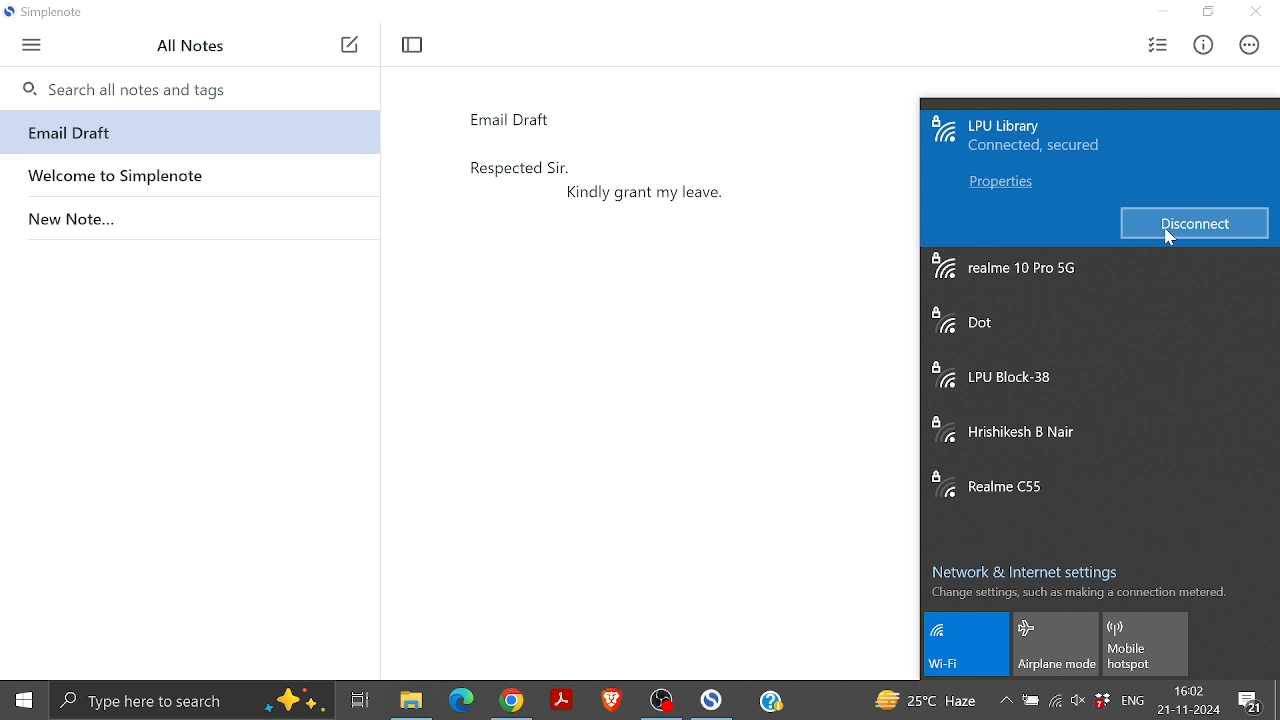 The height and width of the screenshot is (720, 1280). What do you see at coordinates (23, 701) in the screenshot?
I see `Start` at bounding box center [23, 701].